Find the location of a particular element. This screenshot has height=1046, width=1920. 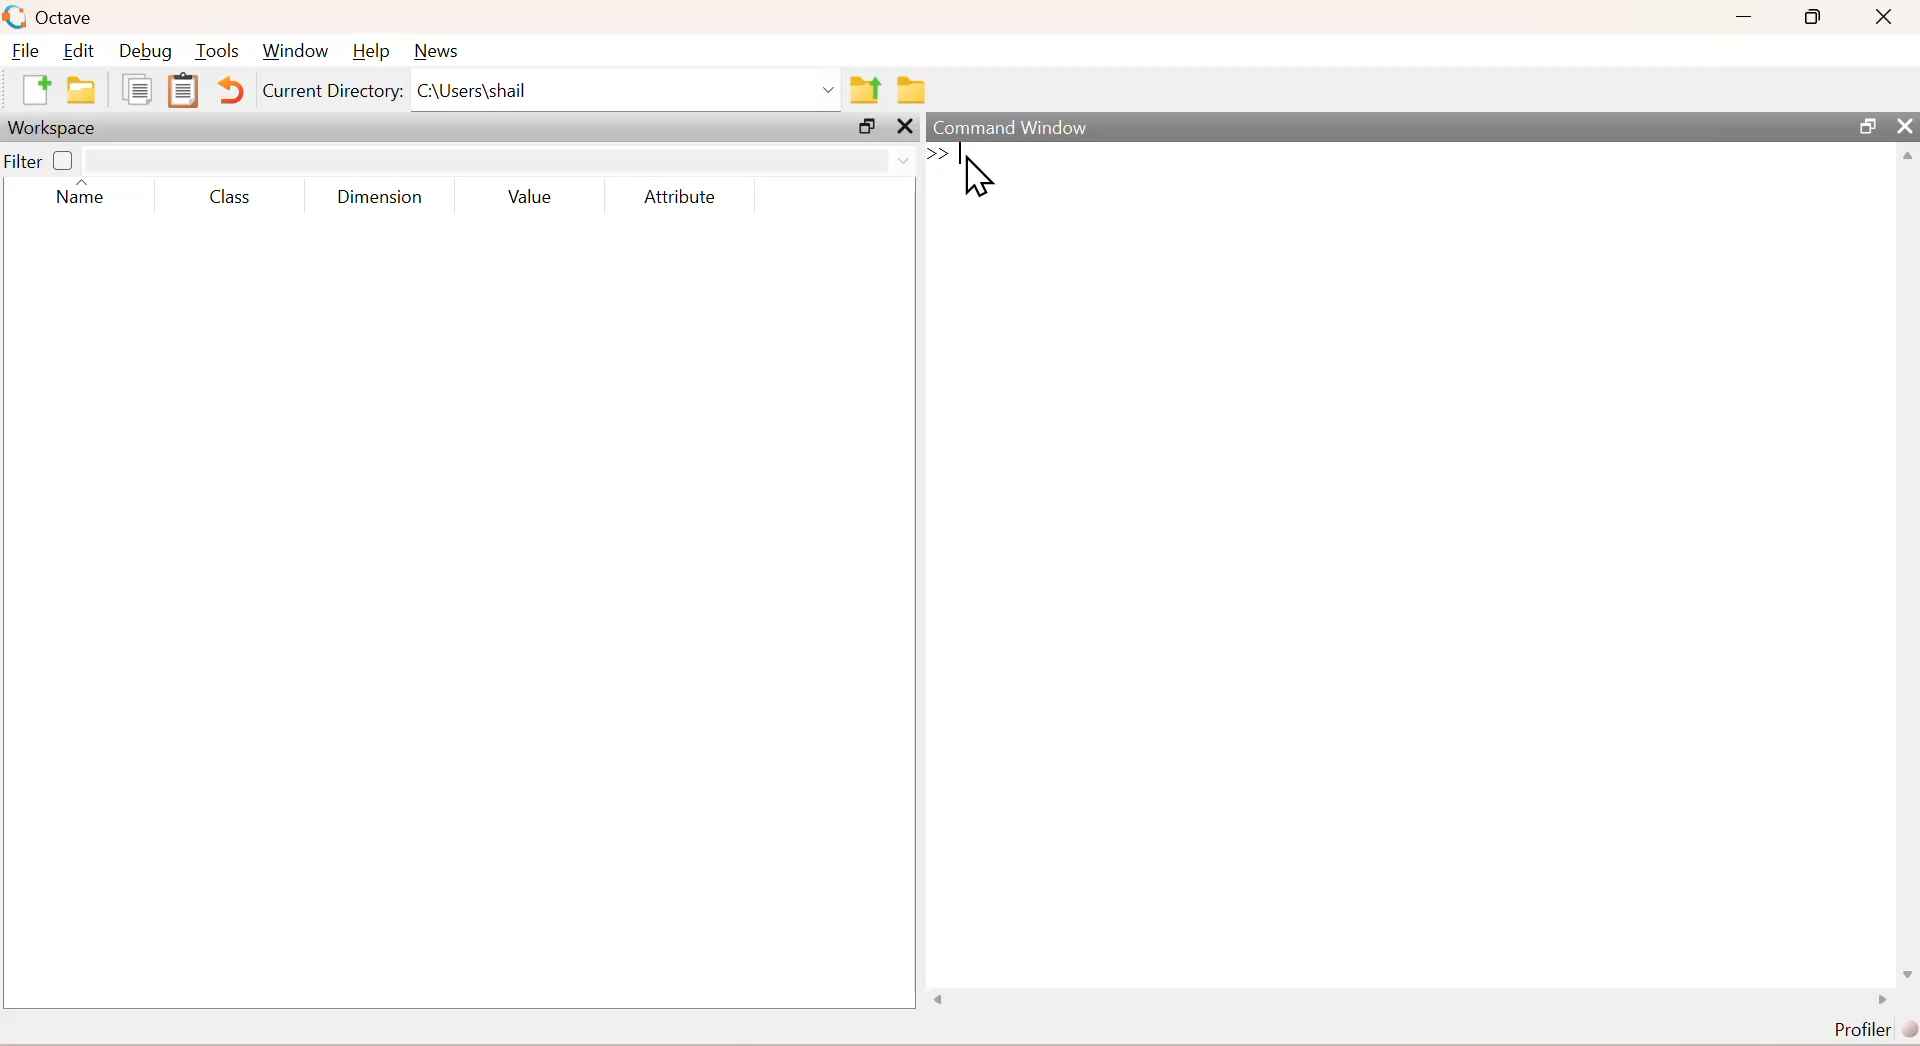

News is located at coordinates (440, 49).